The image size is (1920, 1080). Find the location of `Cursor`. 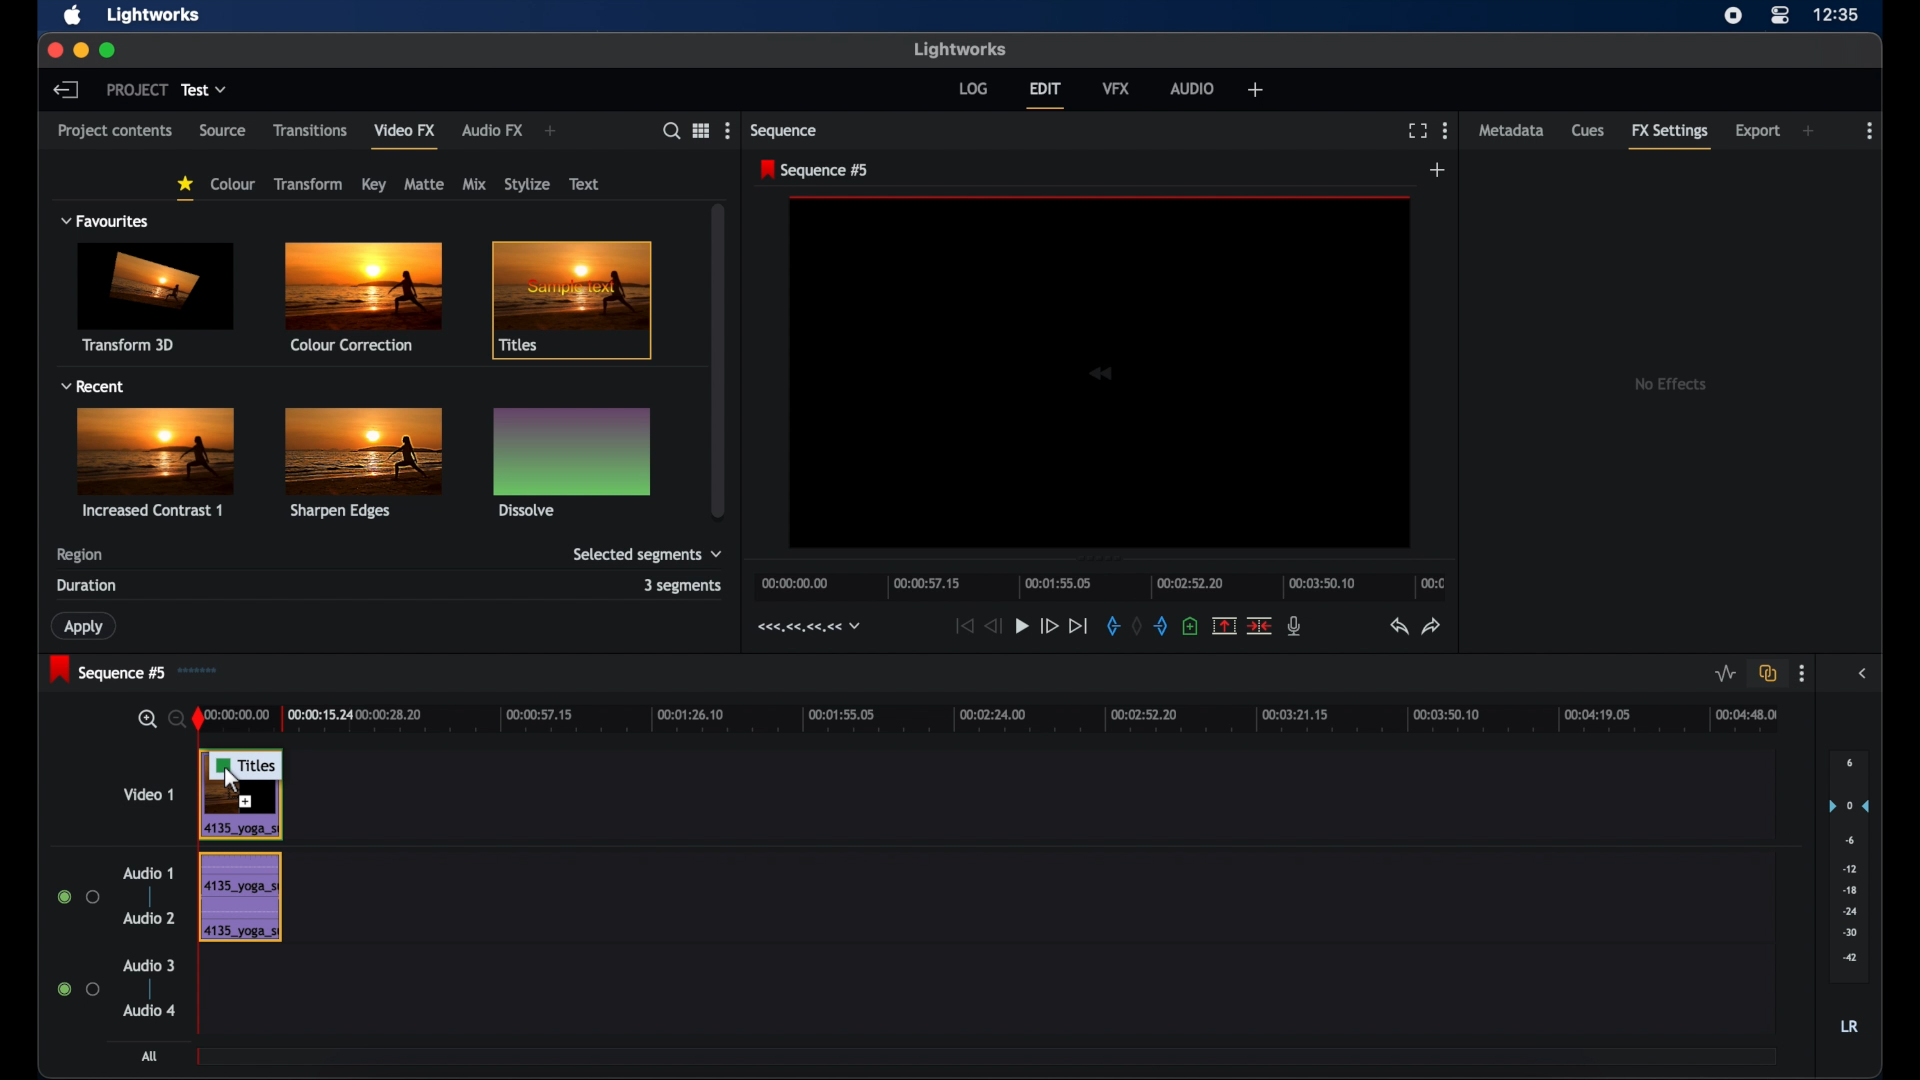

Cursor is located at coordinates (234, 785).